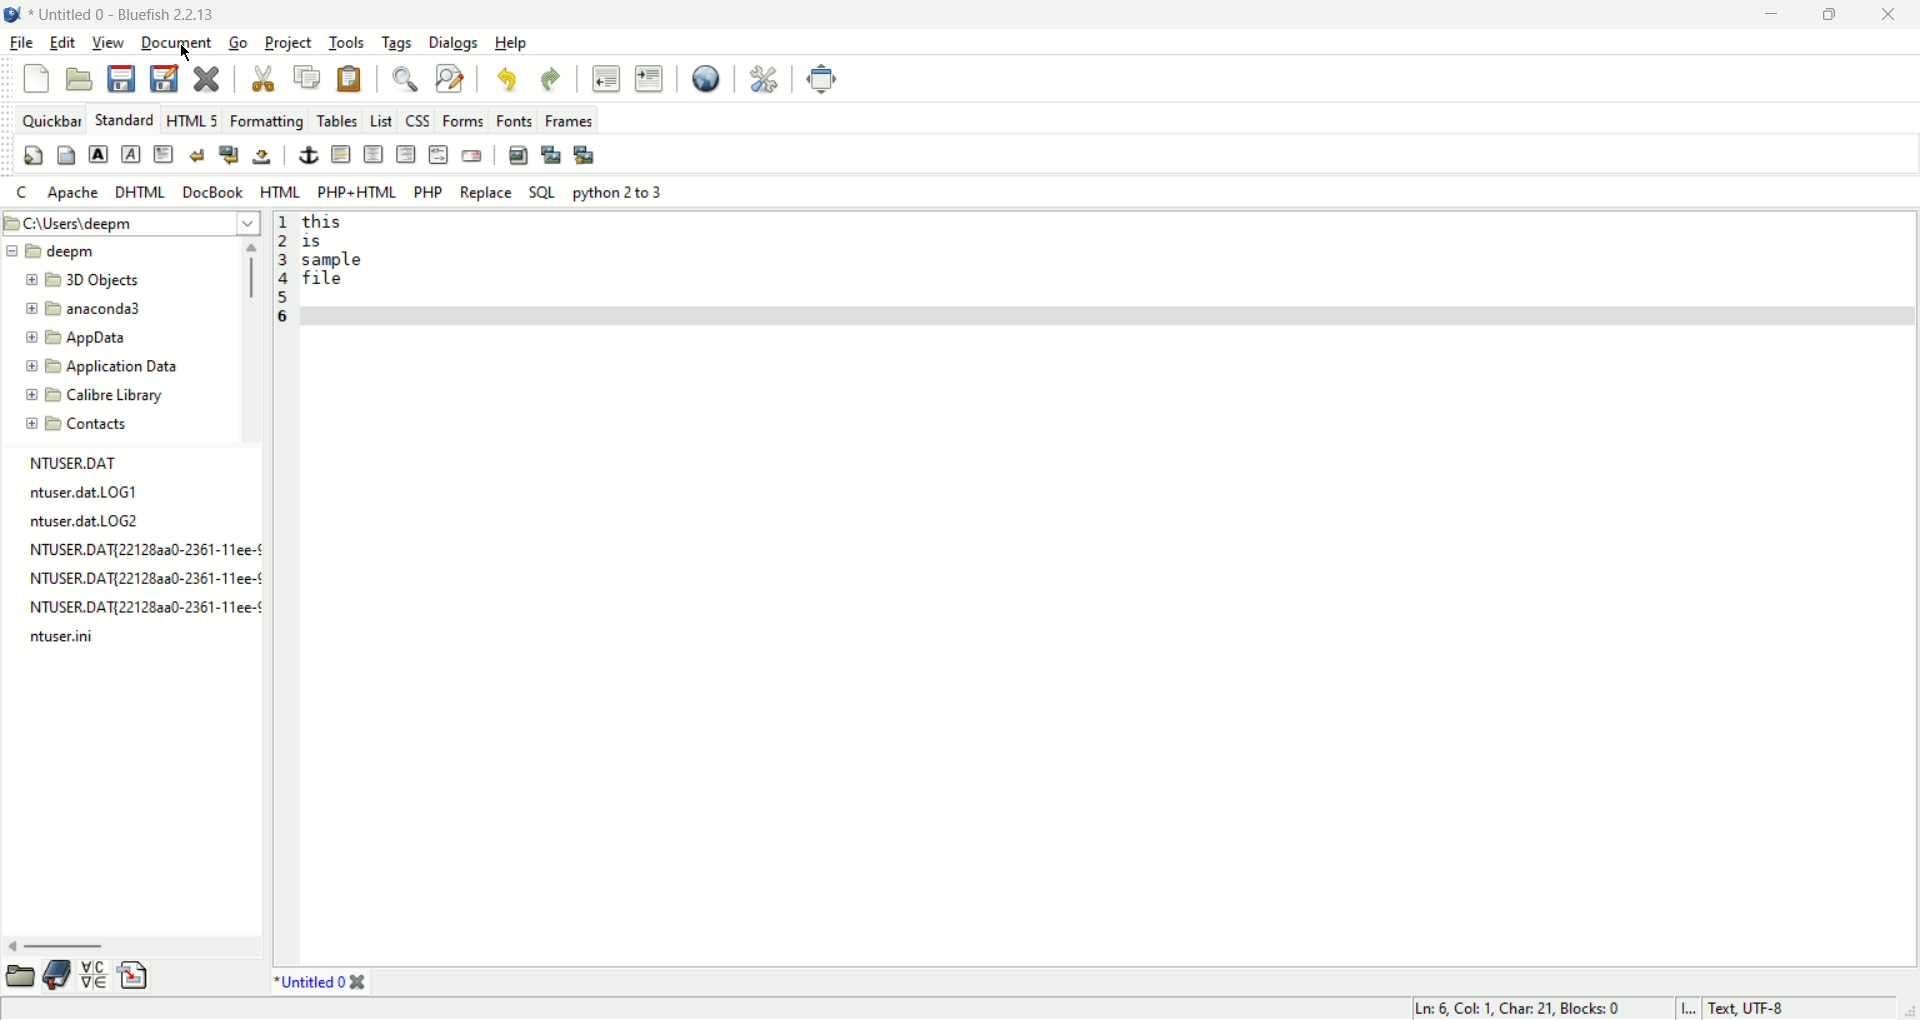  Describe the element at coordinates (512, 81) in the screenshot. I see `undo` at that location.